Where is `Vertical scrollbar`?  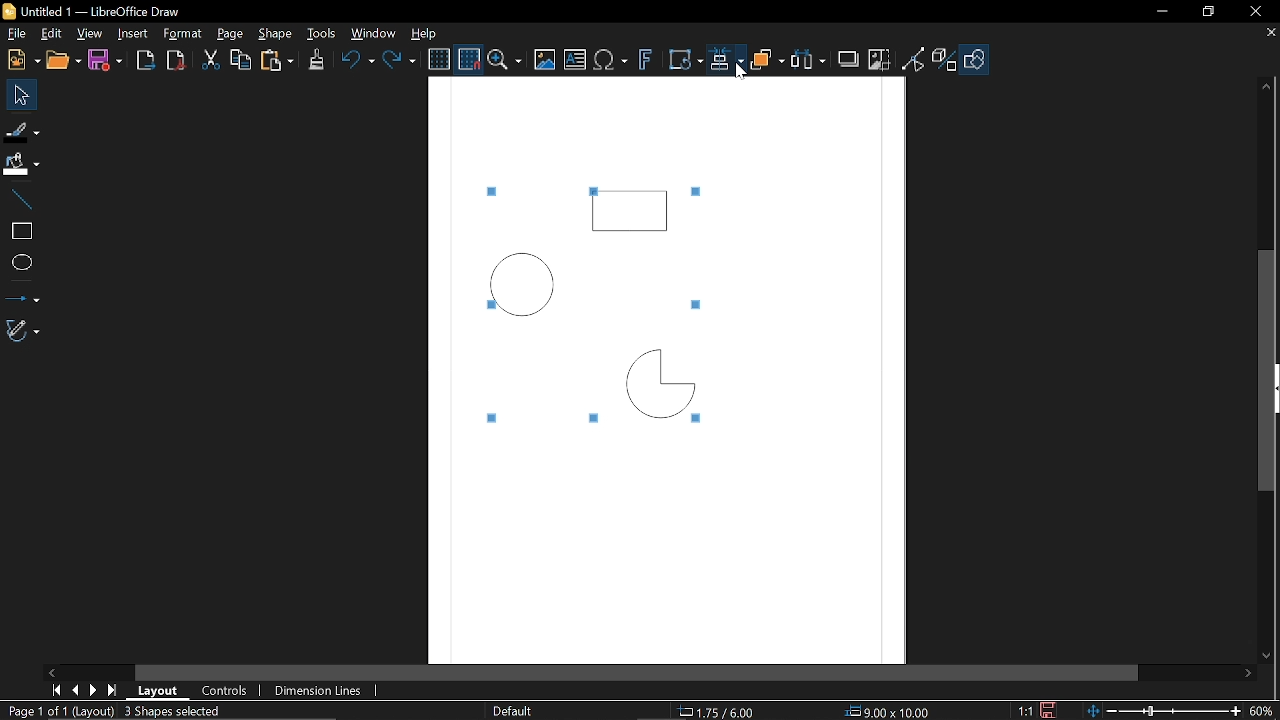 Vertical scrollbar is located at coordinates (1266, 370).